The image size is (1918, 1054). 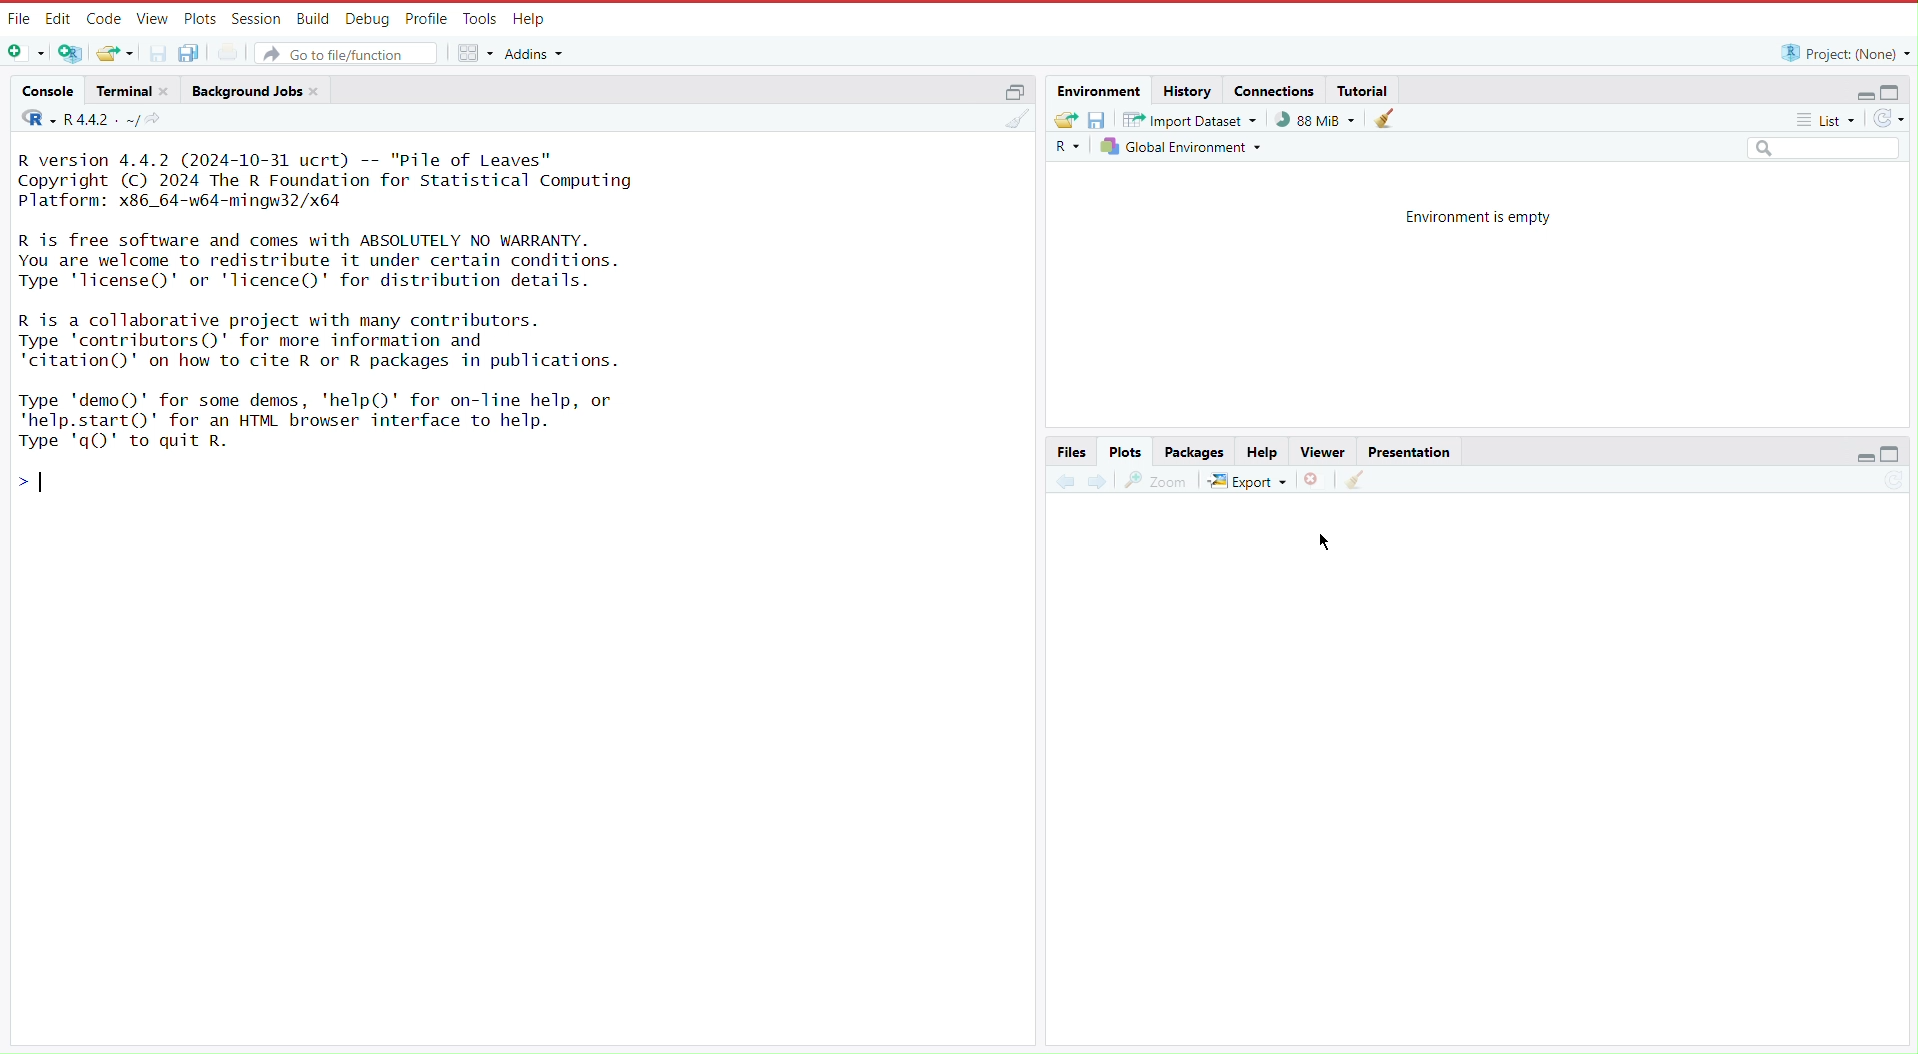 I want to click on Presentation, so click(x=1409, y=450).